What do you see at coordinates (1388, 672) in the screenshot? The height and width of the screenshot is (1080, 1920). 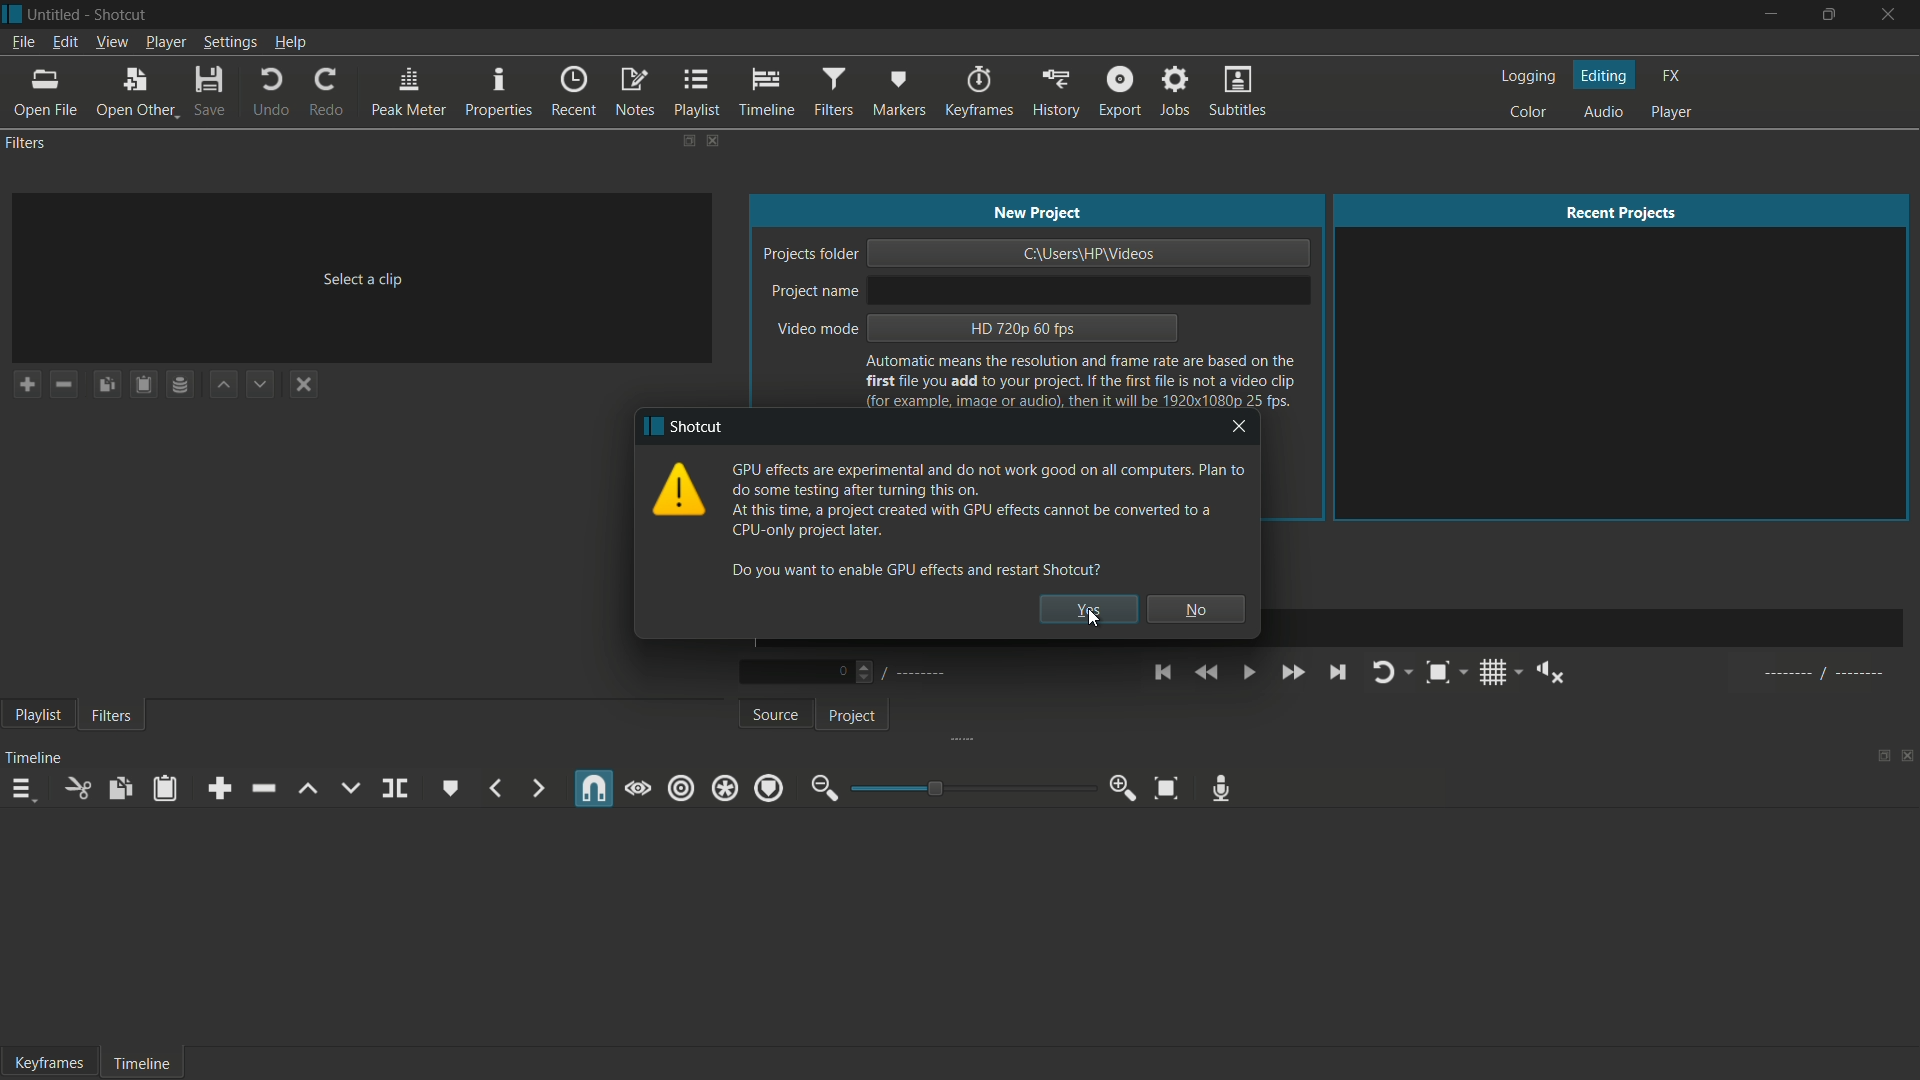 I see `toggle player looping` at bounding box center [1388, 672].